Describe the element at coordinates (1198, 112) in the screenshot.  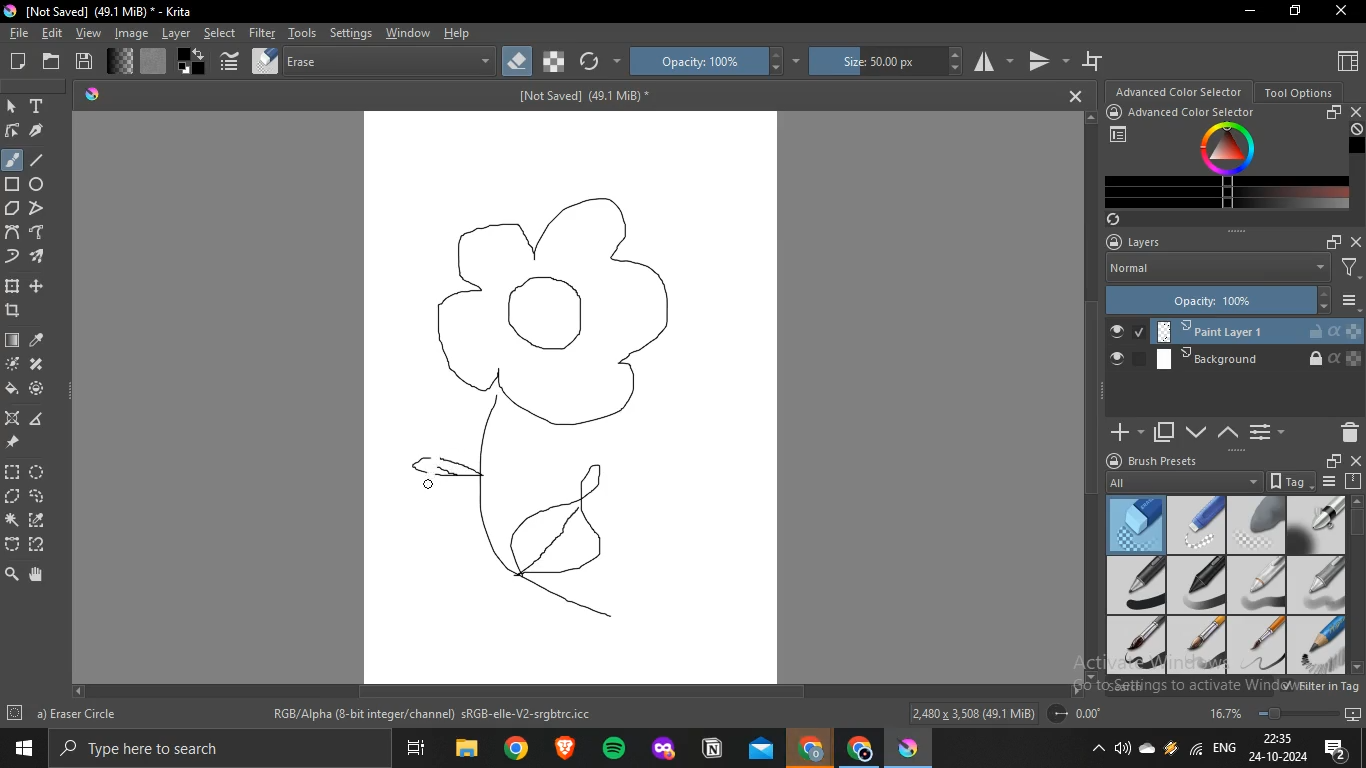
I see `advanced color selector` at that location.